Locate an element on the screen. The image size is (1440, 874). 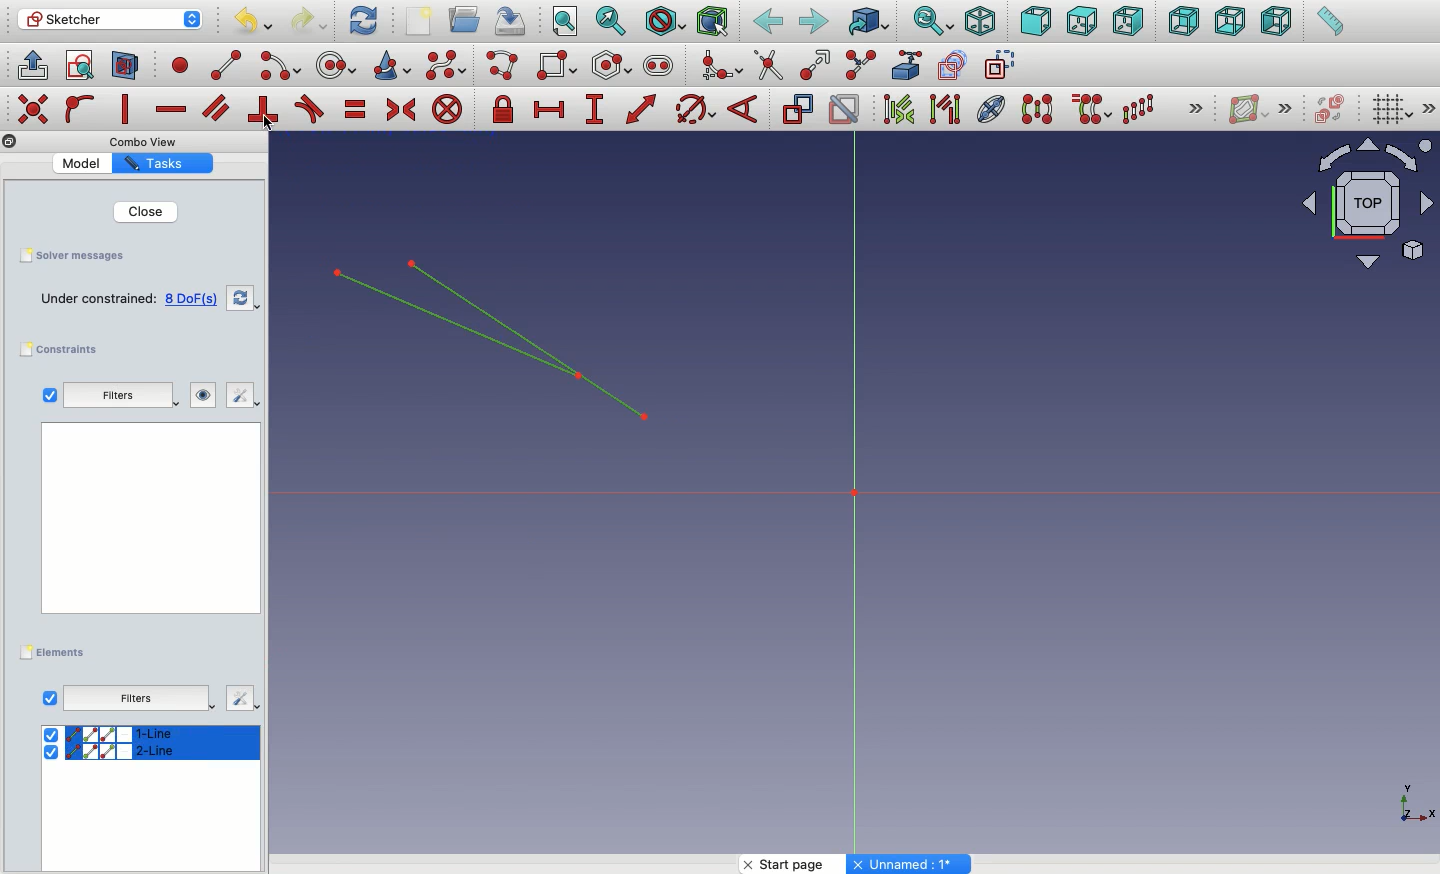
View sketch is located at coordinates (80, 67).